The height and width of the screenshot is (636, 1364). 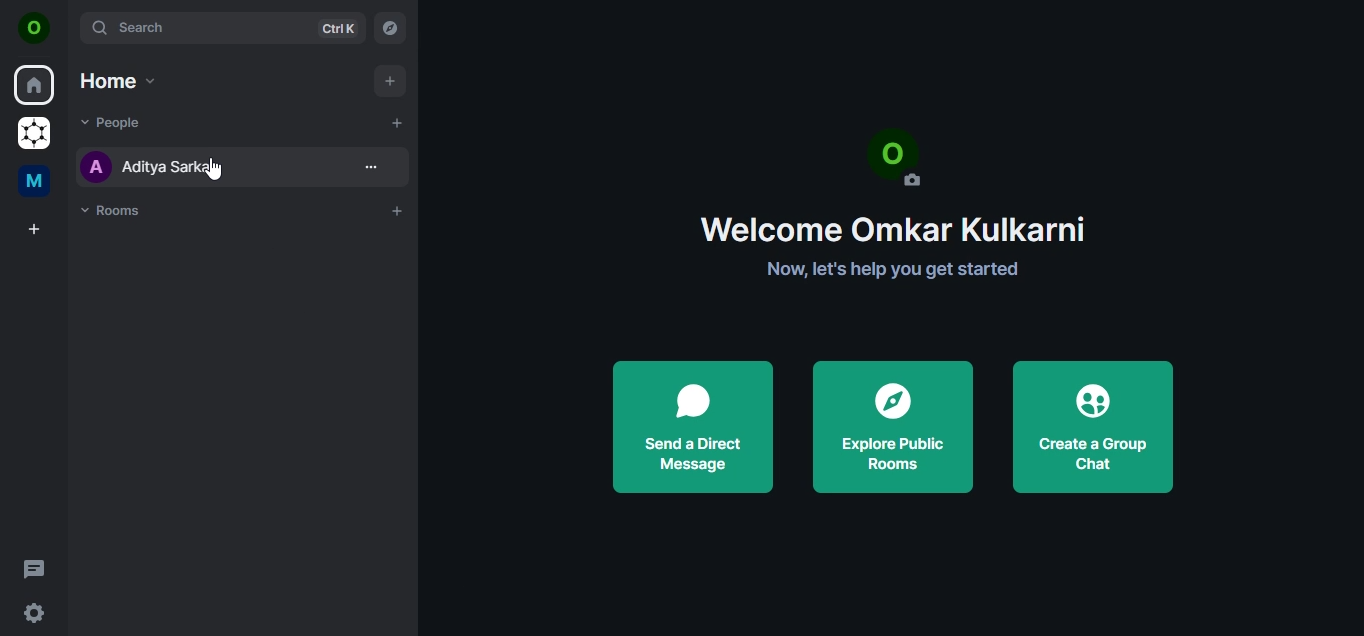 What do you see at coordinates (36, 229) in the screenshot?
I see `create a space` at bounding box center [36, 229].